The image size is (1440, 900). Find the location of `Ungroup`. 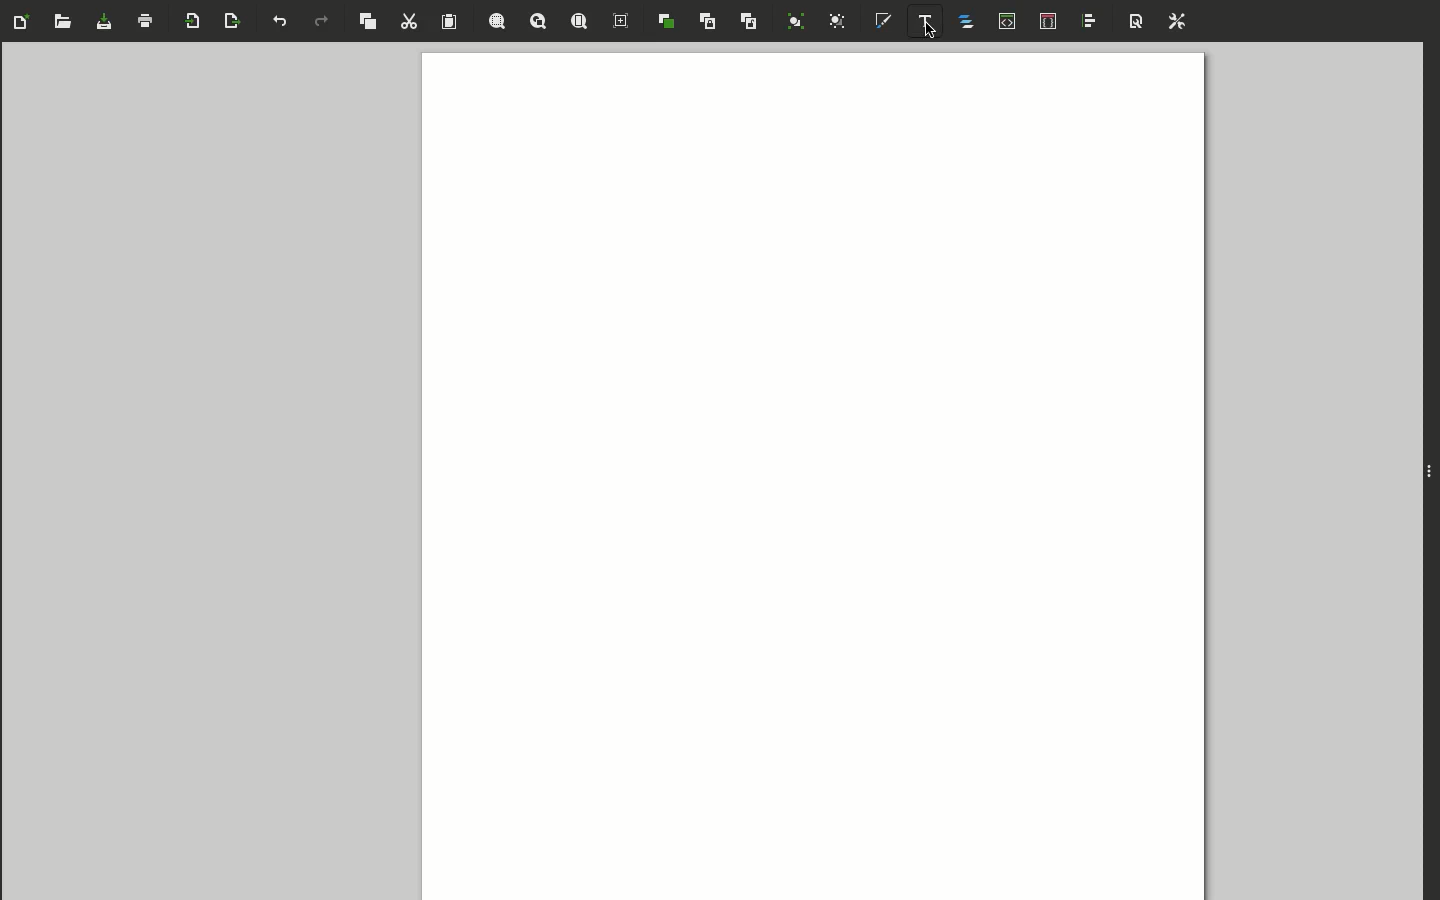

Ungroup is located at coordinates (838, 22).